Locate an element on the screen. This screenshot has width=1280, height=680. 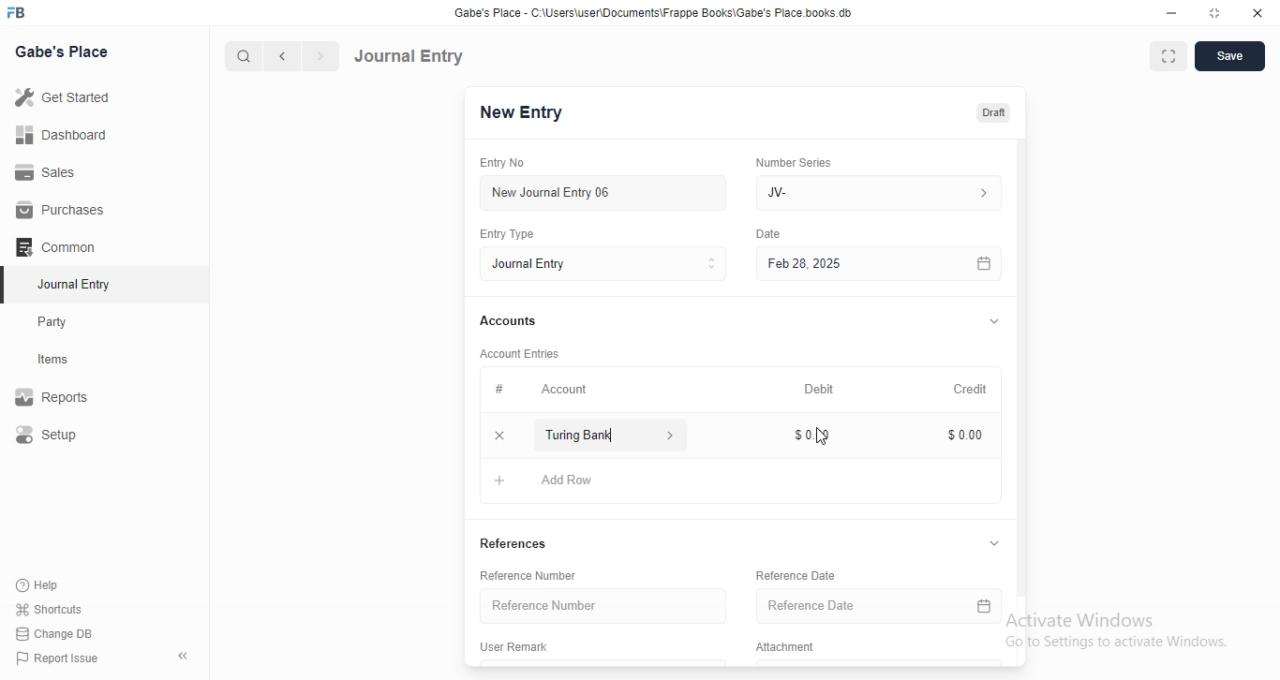
‘Number Series is located at coordinates (805, 160).